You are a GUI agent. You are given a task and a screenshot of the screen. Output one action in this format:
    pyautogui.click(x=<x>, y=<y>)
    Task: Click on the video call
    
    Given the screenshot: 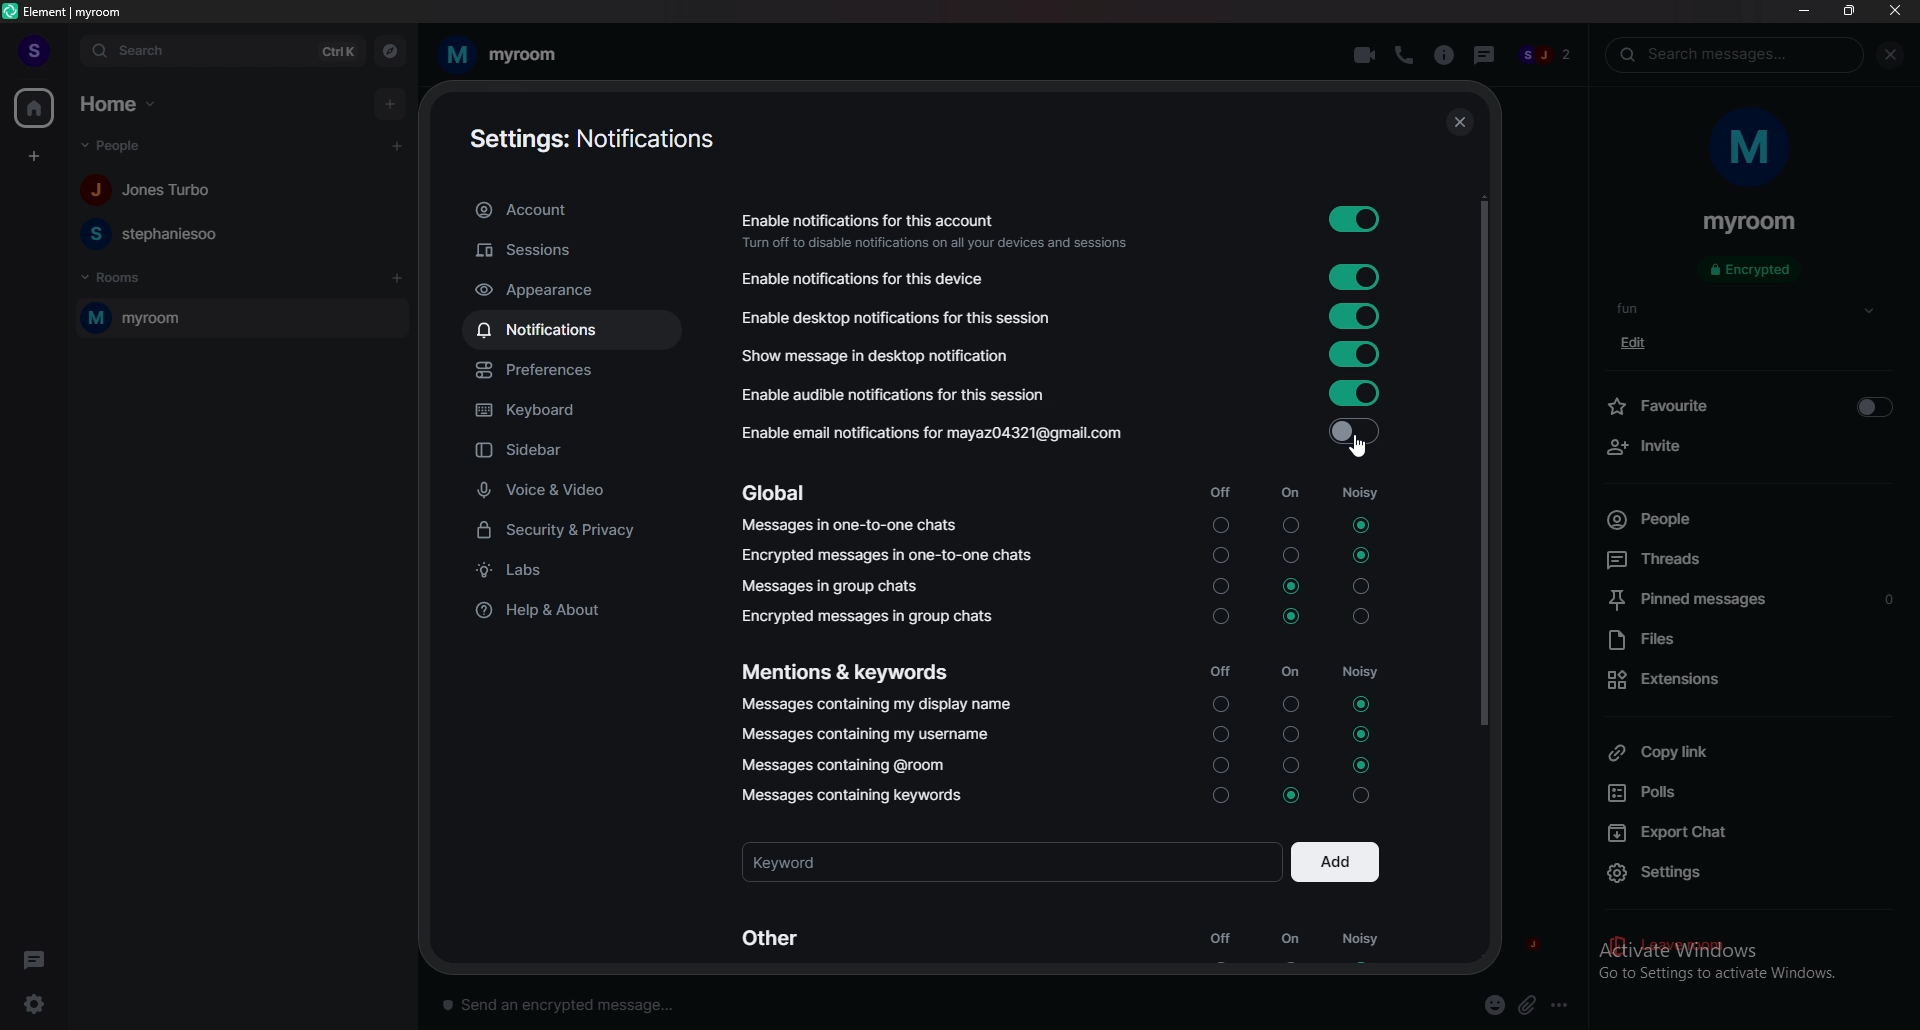 What is the action you would take?
    pyautogui.click(x=1366, y=53)
    